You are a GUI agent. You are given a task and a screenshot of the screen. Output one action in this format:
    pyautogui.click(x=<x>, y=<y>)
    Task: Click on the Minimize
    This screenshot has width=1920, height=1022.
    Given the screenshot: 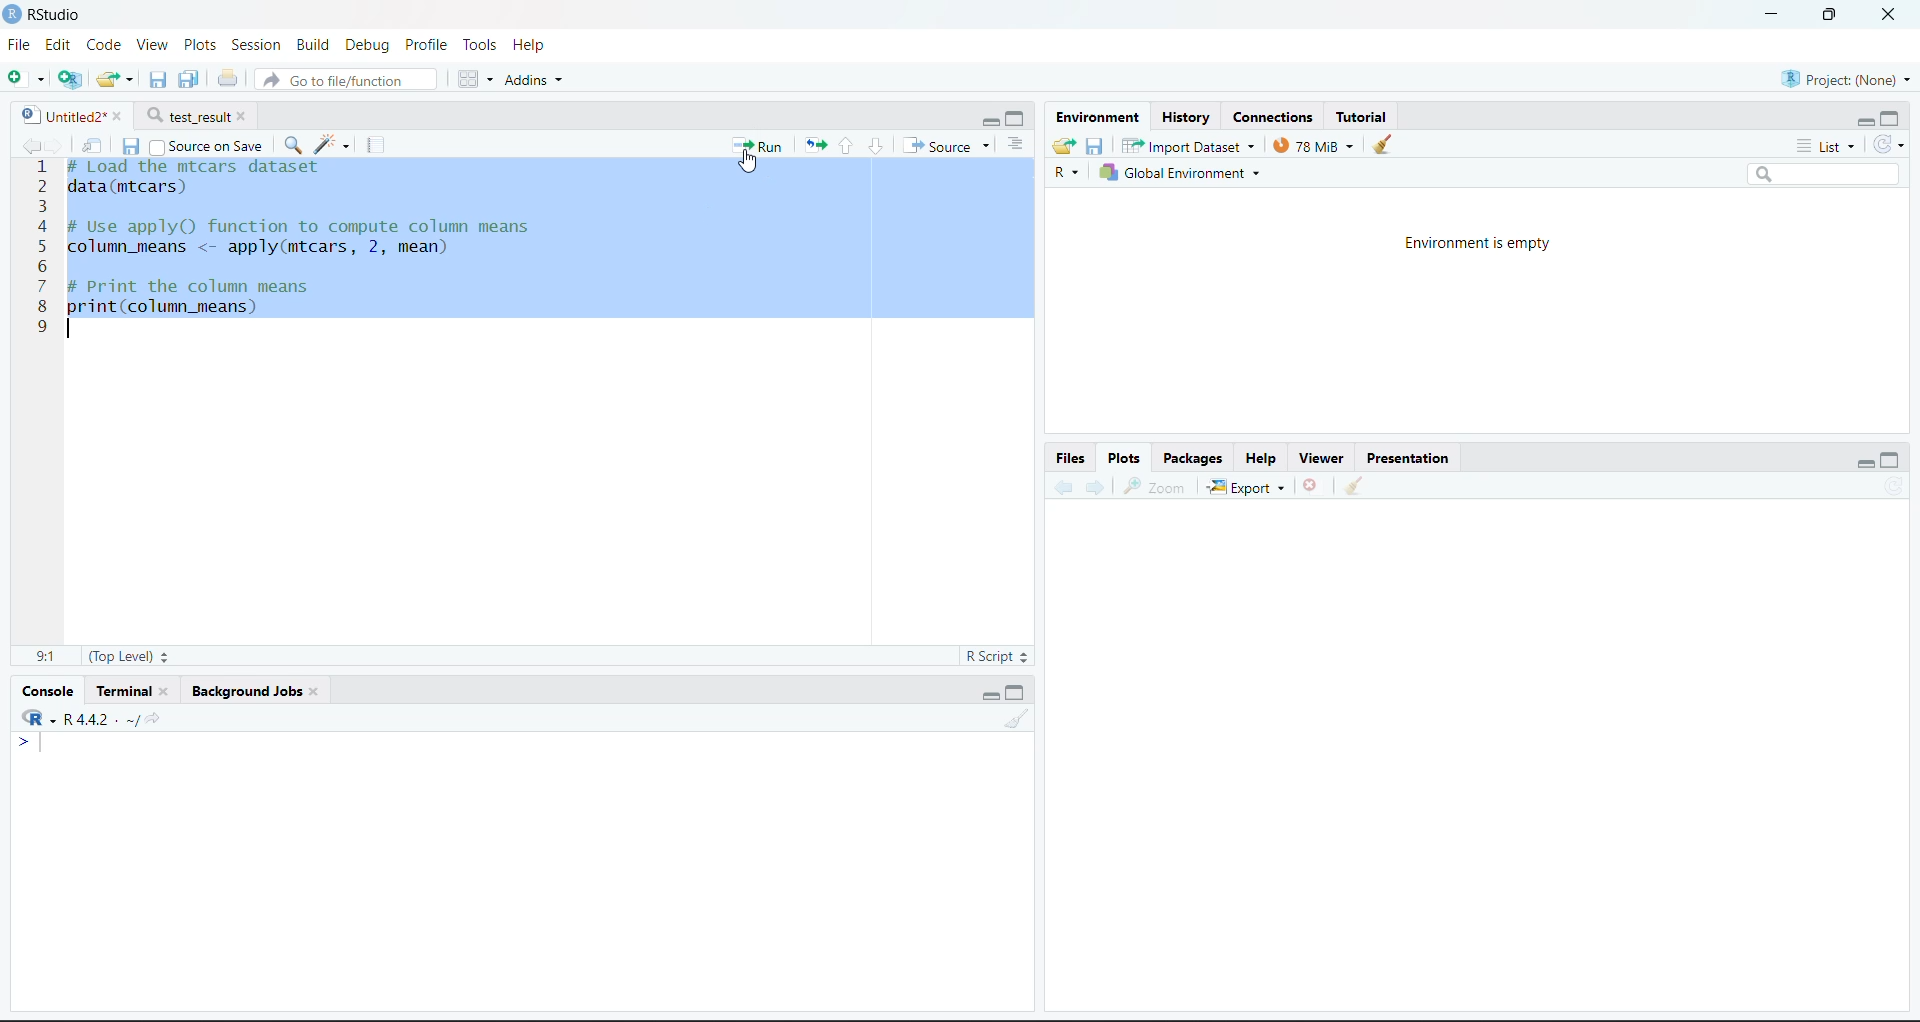 What is the action you would take?
    pyautogui.click(x=986, y=694)
    